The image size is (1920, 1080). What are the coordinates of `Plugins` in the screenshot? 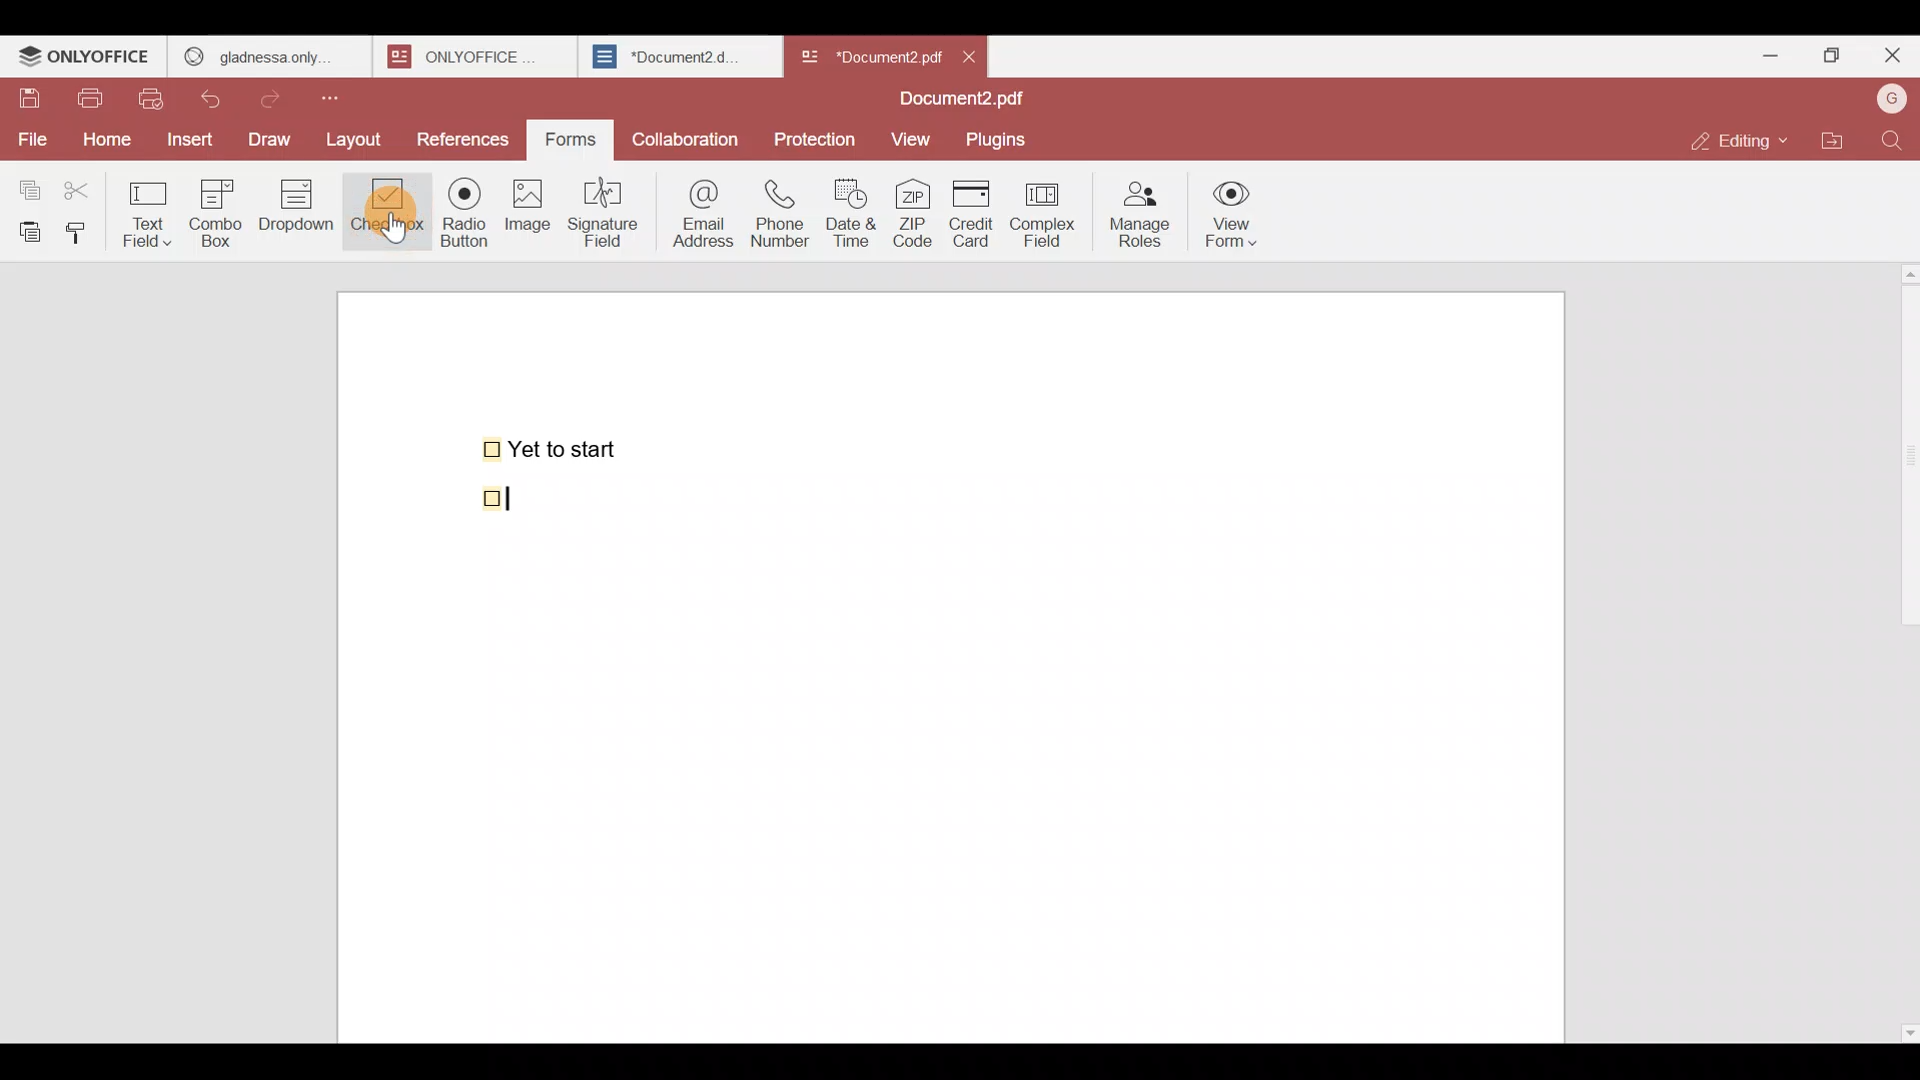 It's located at (1004, 140).